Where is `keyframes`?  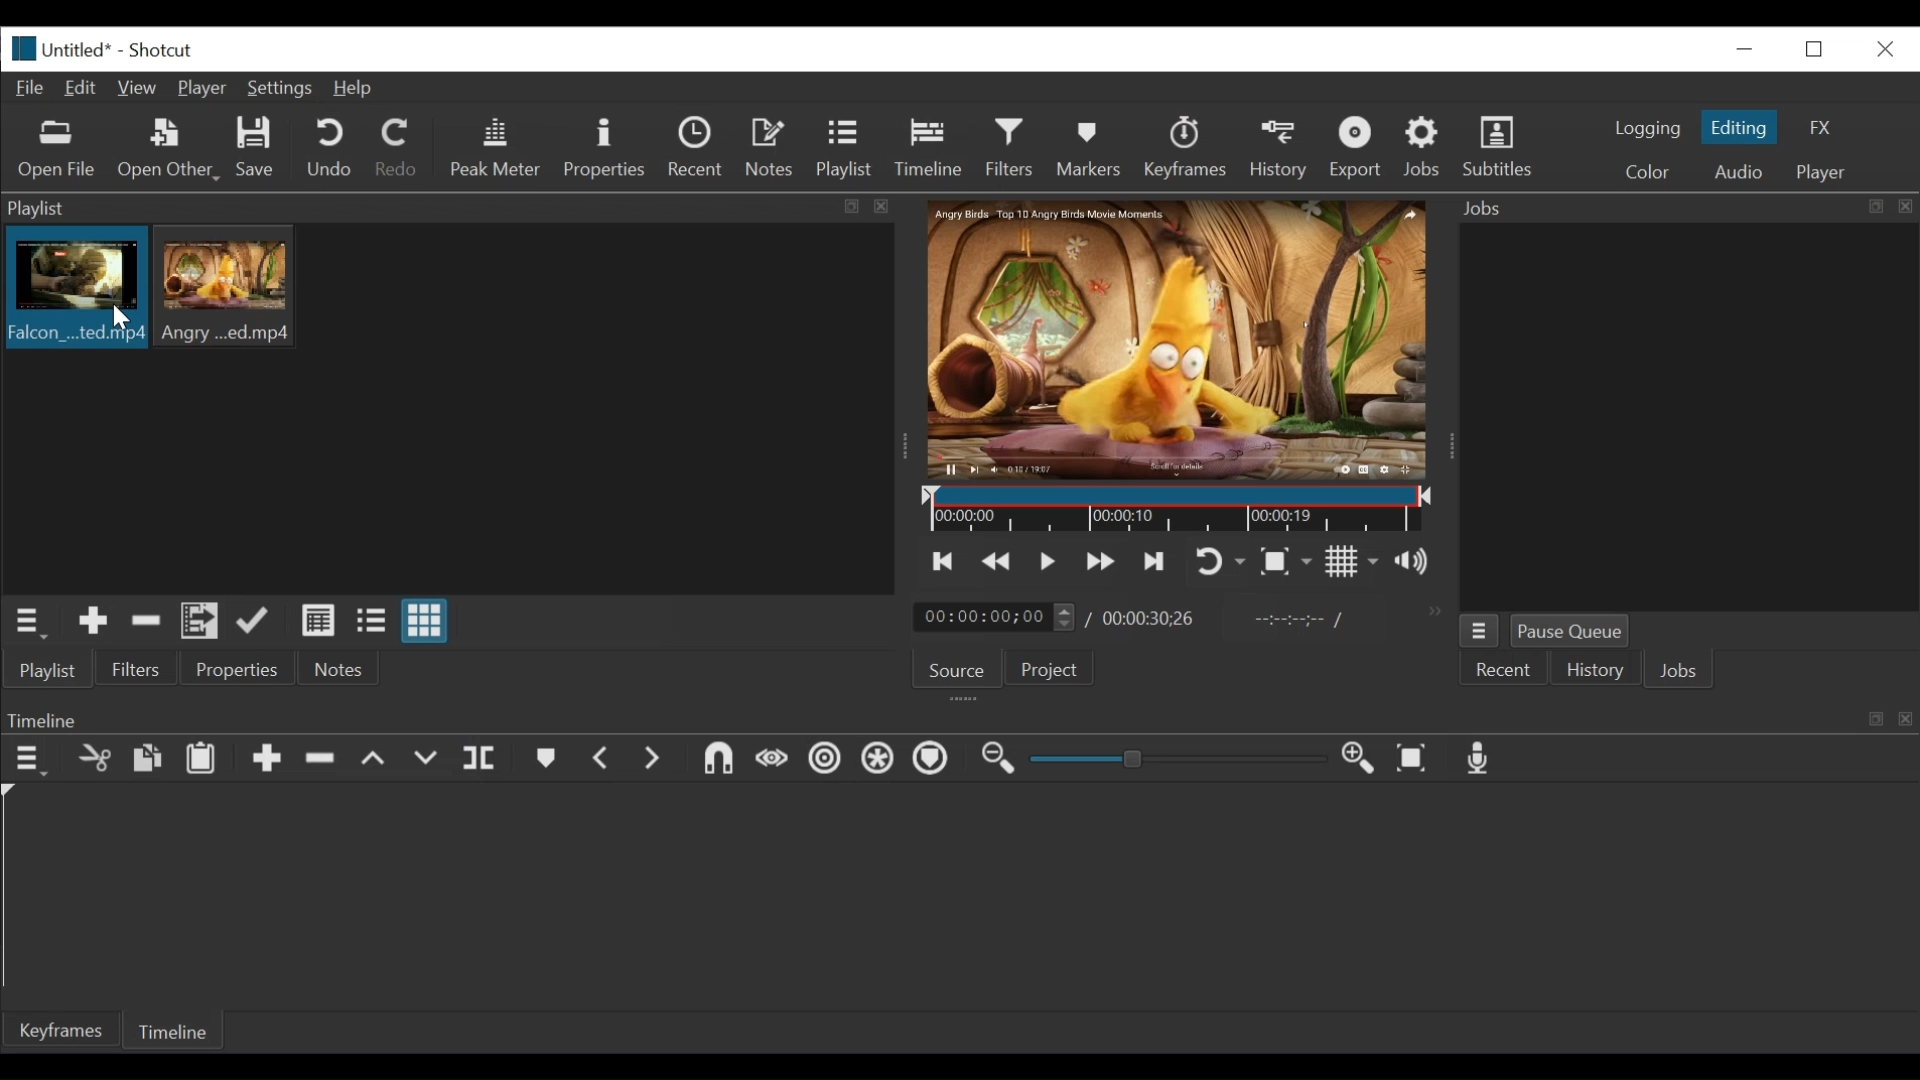
keyframes is located at coordinates (1187, 150).